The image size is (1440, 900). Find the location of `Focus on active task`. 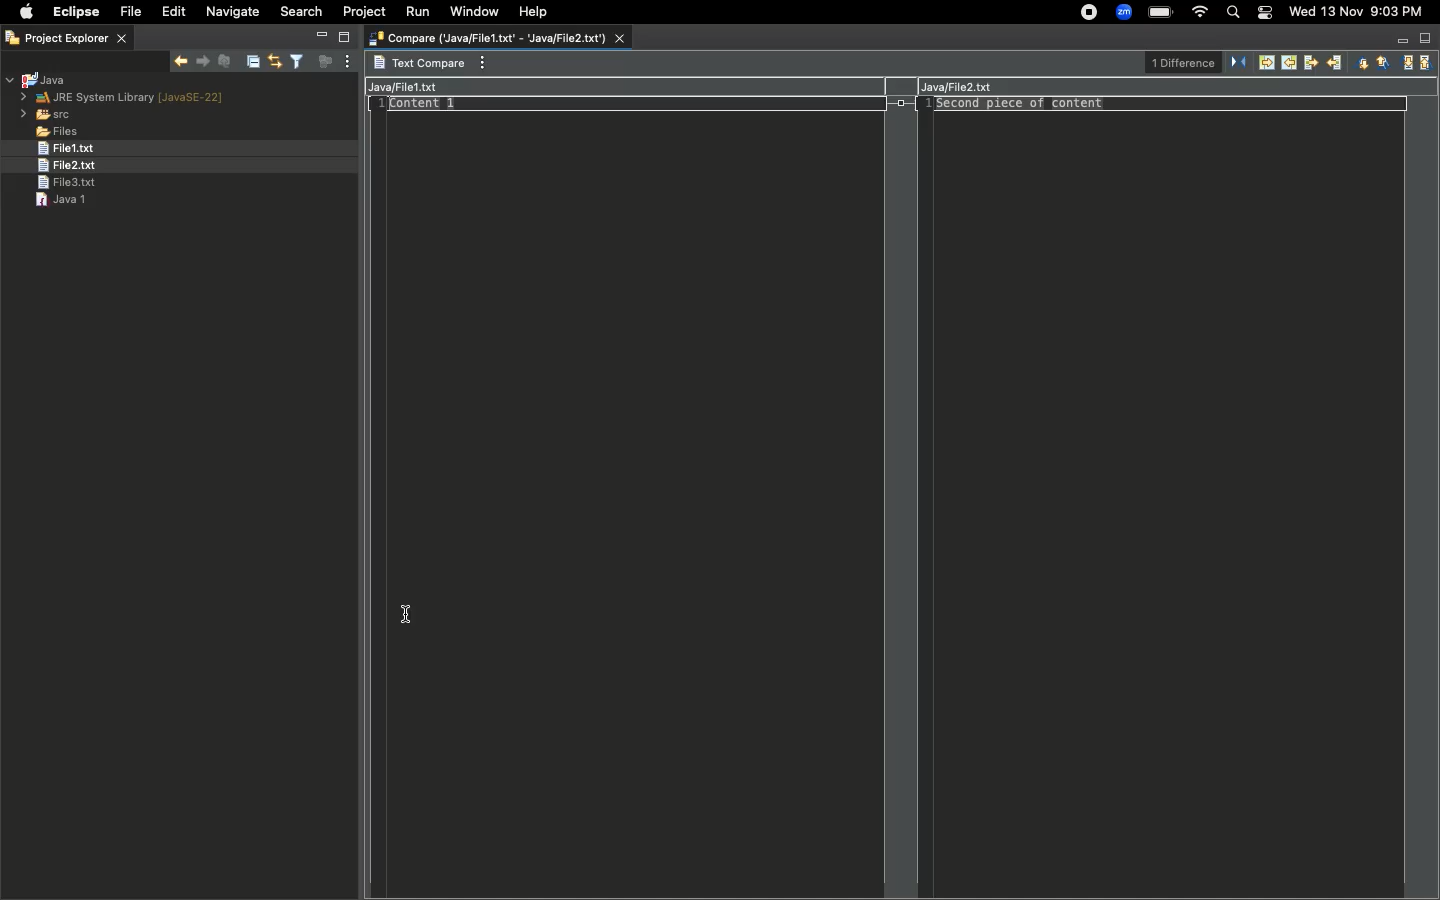

Focus on active task is located at coordinates (322, 62).